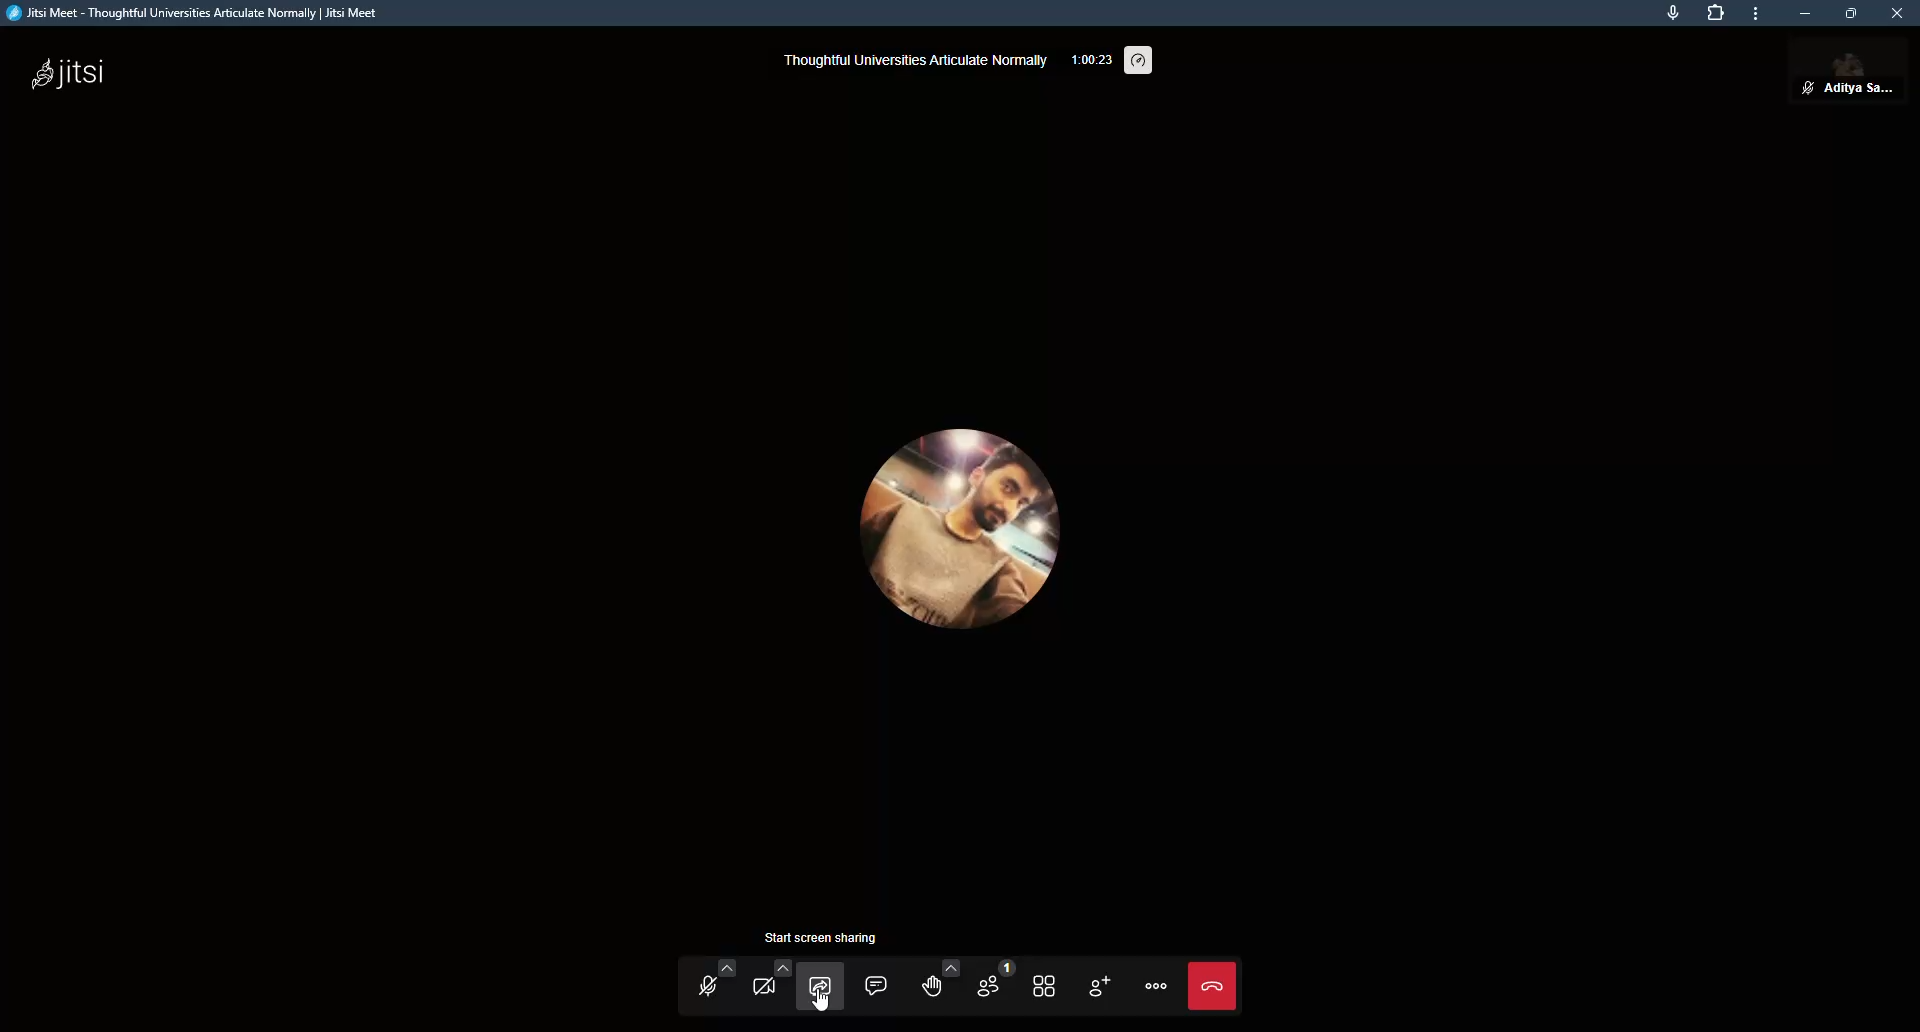 The width and height of the screenshot is (1920, 1032). What do you see at coordinates (769, 987) in the screenshot?
I see `start camera` at bounding box center [769, 987].